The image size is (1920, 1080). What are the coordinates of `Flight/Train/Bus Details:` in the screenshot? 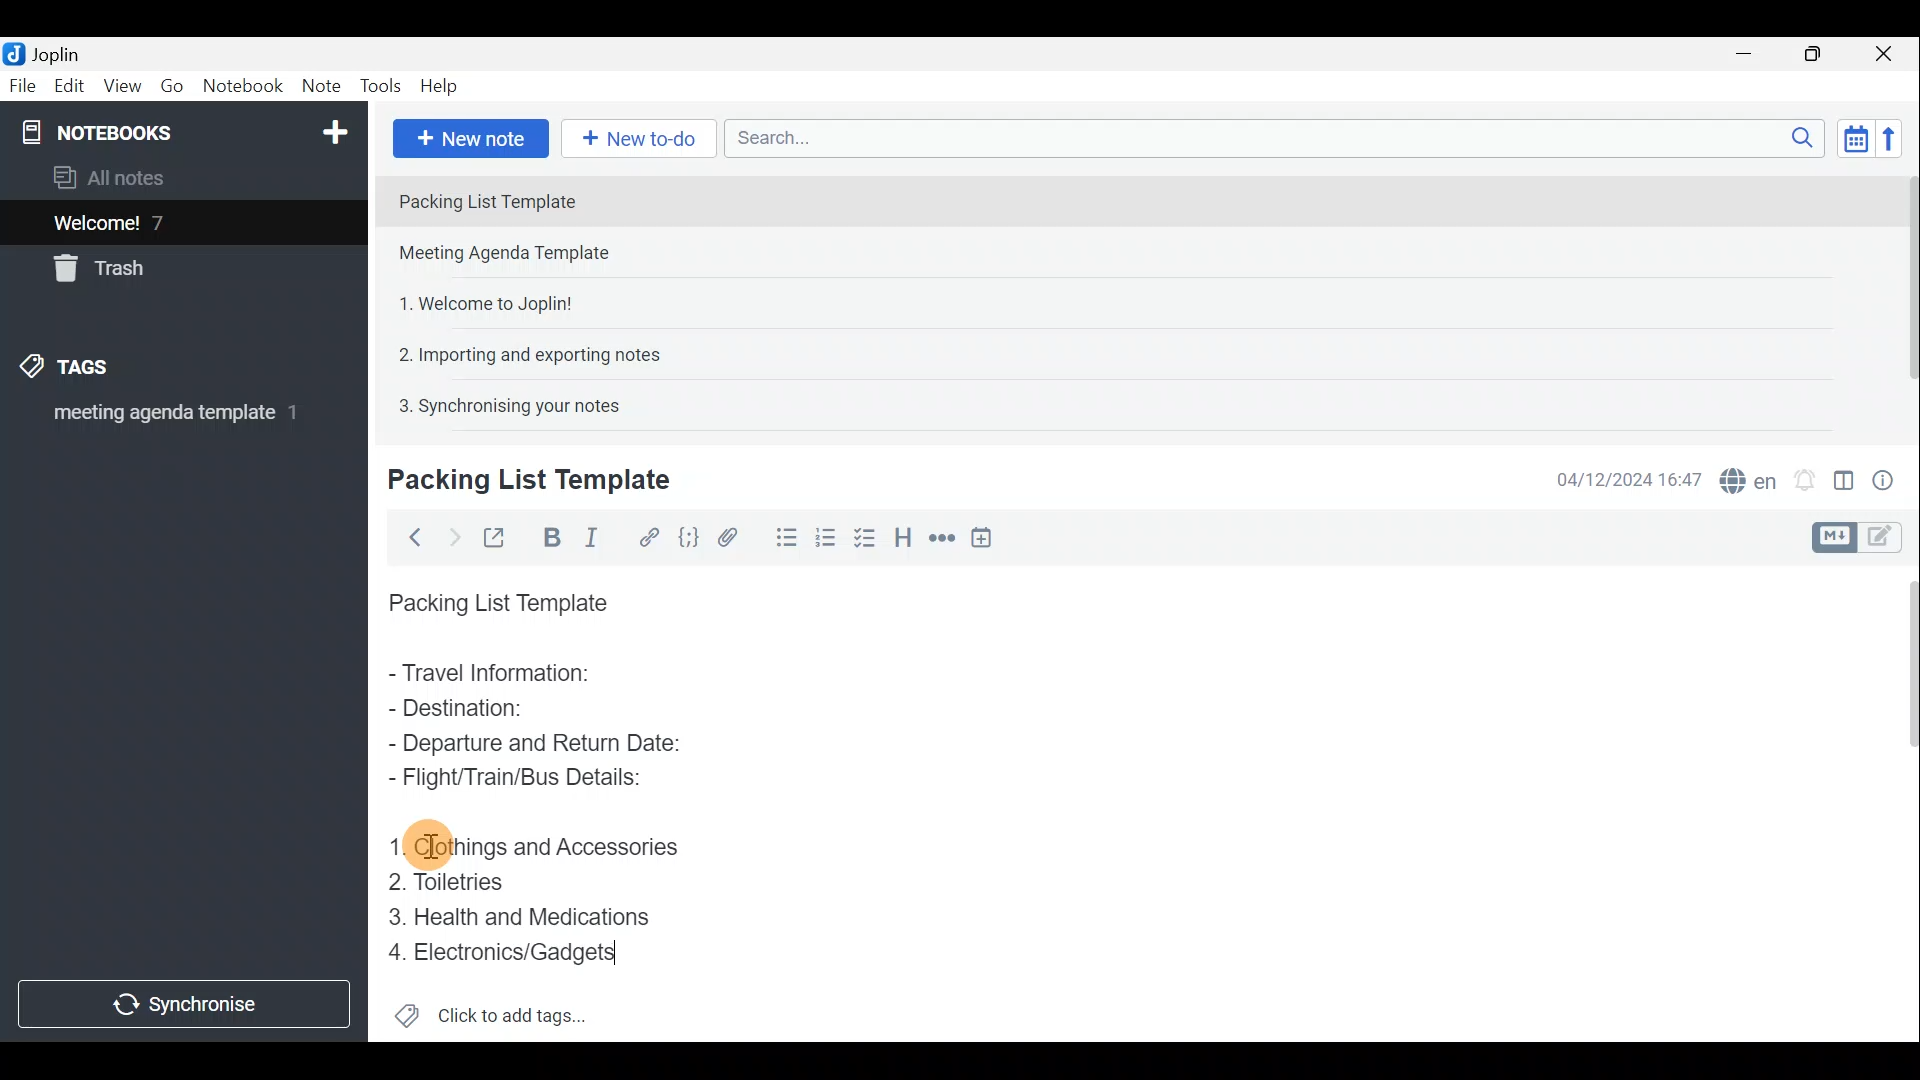 It's located at (521, 779).